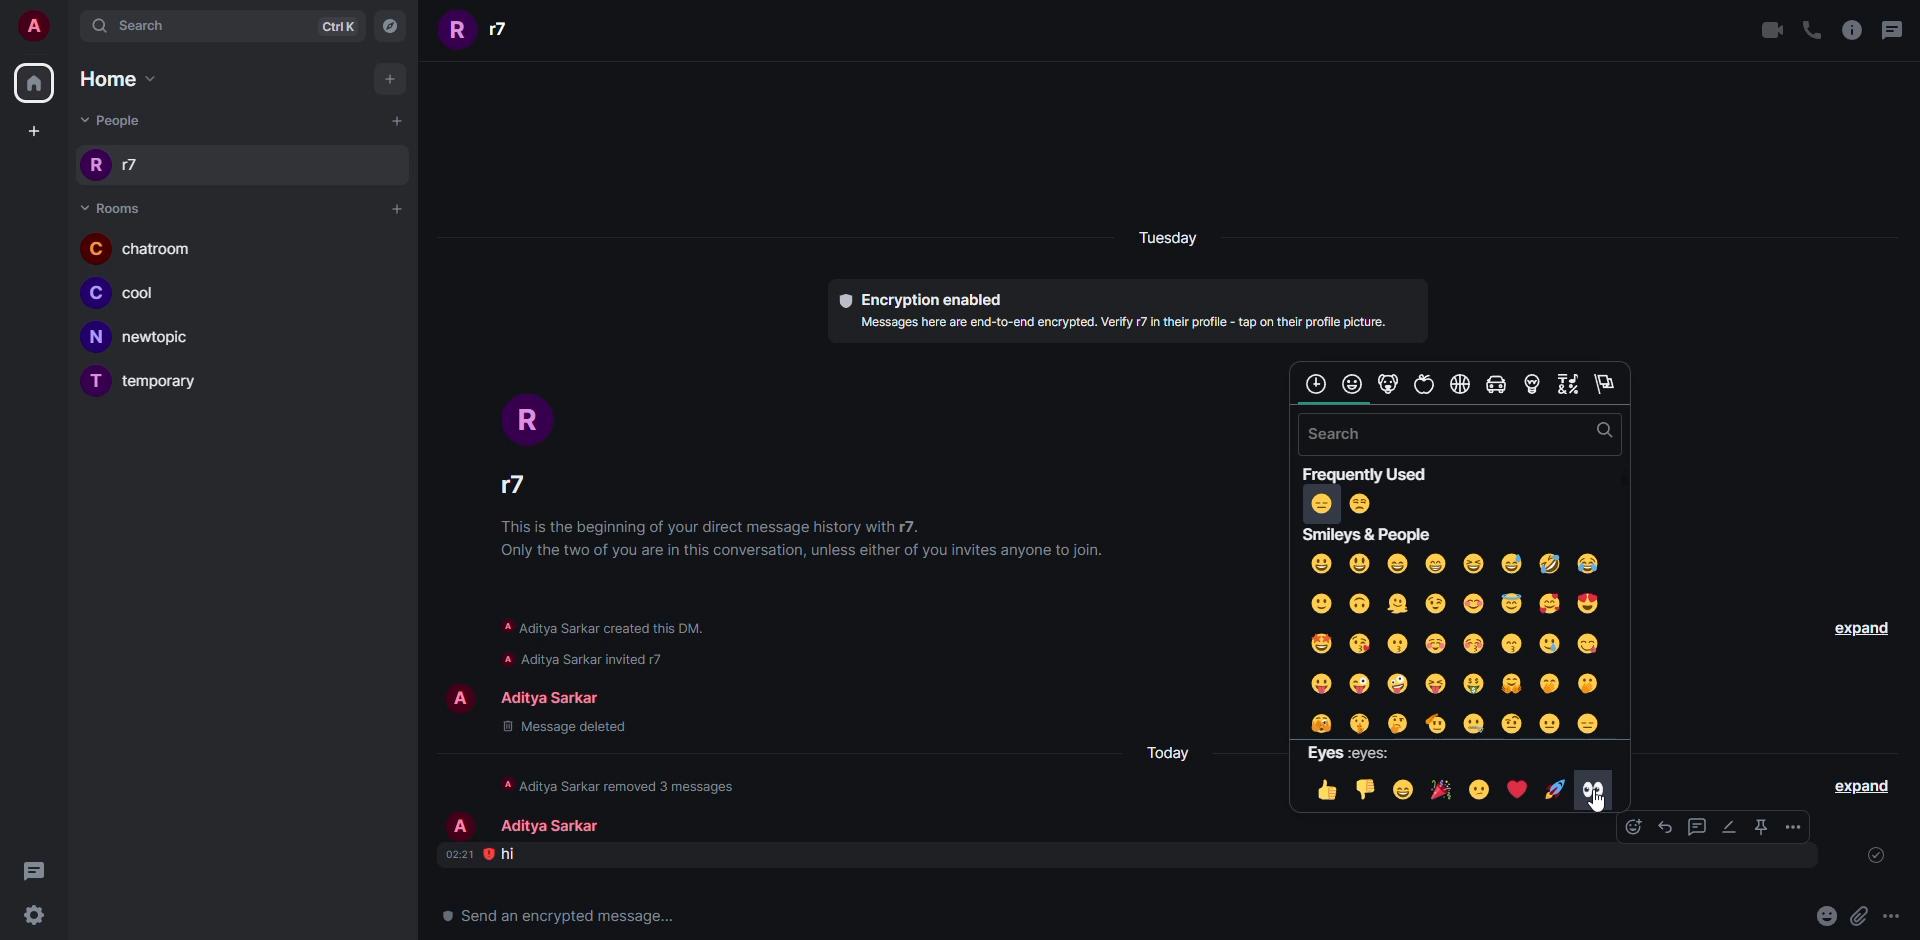 The width and height of the screenshot is (1920, 940). I want to click on eyes, so click(1354, 753).